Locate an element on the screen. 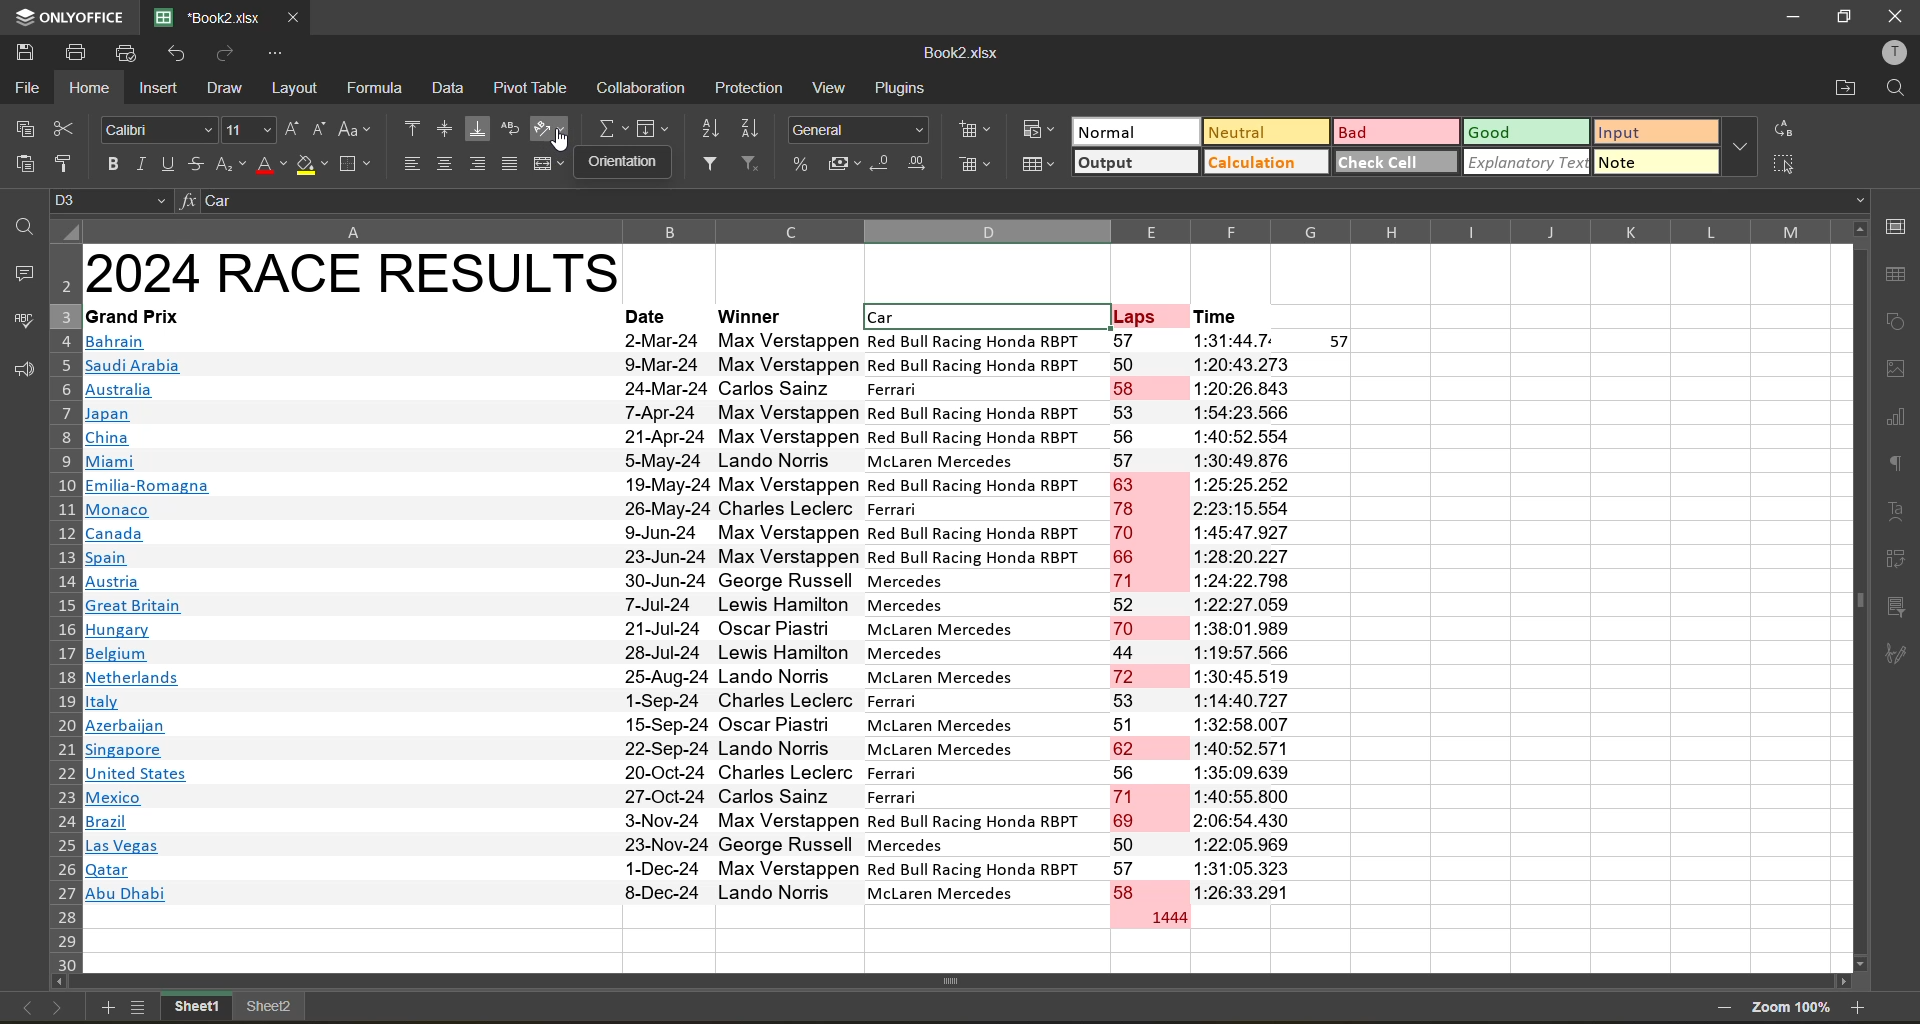  save is located at coordinates (20, 51).